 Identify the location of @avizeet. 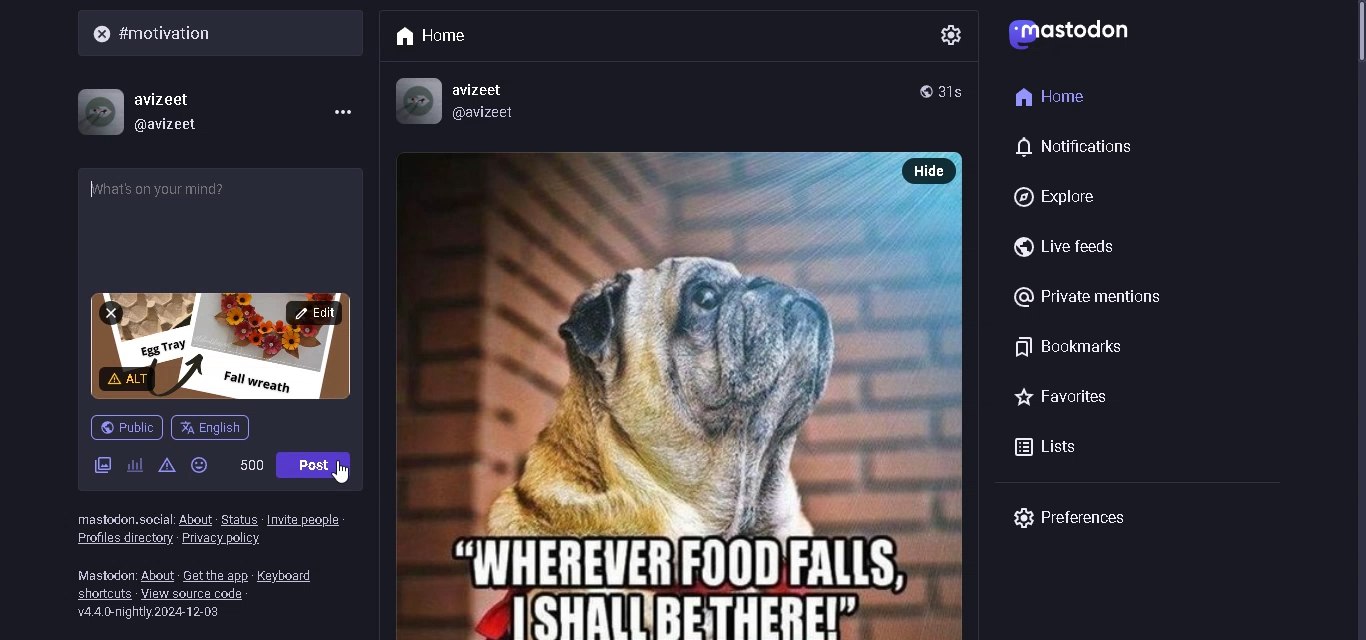
(486, 113).